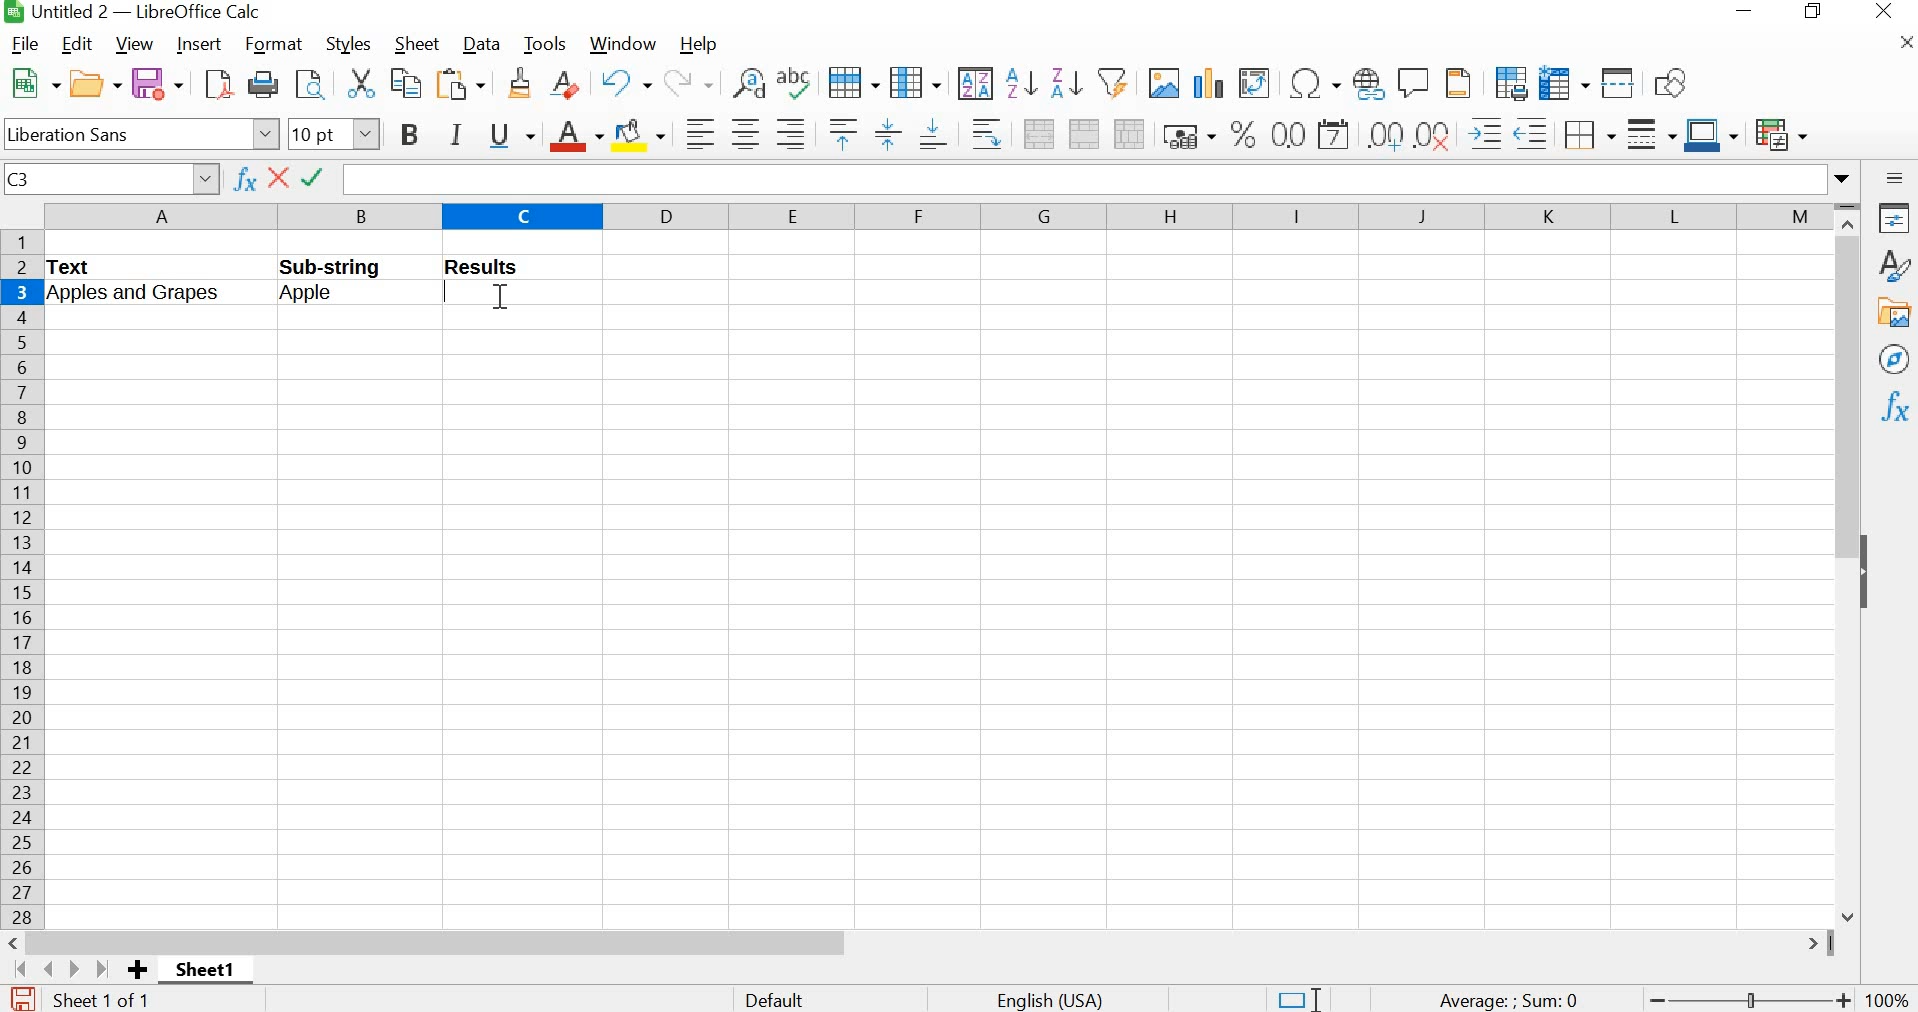 Image resolution: width=1918 pixels, height=1012 pixels. I want to click on insert image, so click(1163, 83).